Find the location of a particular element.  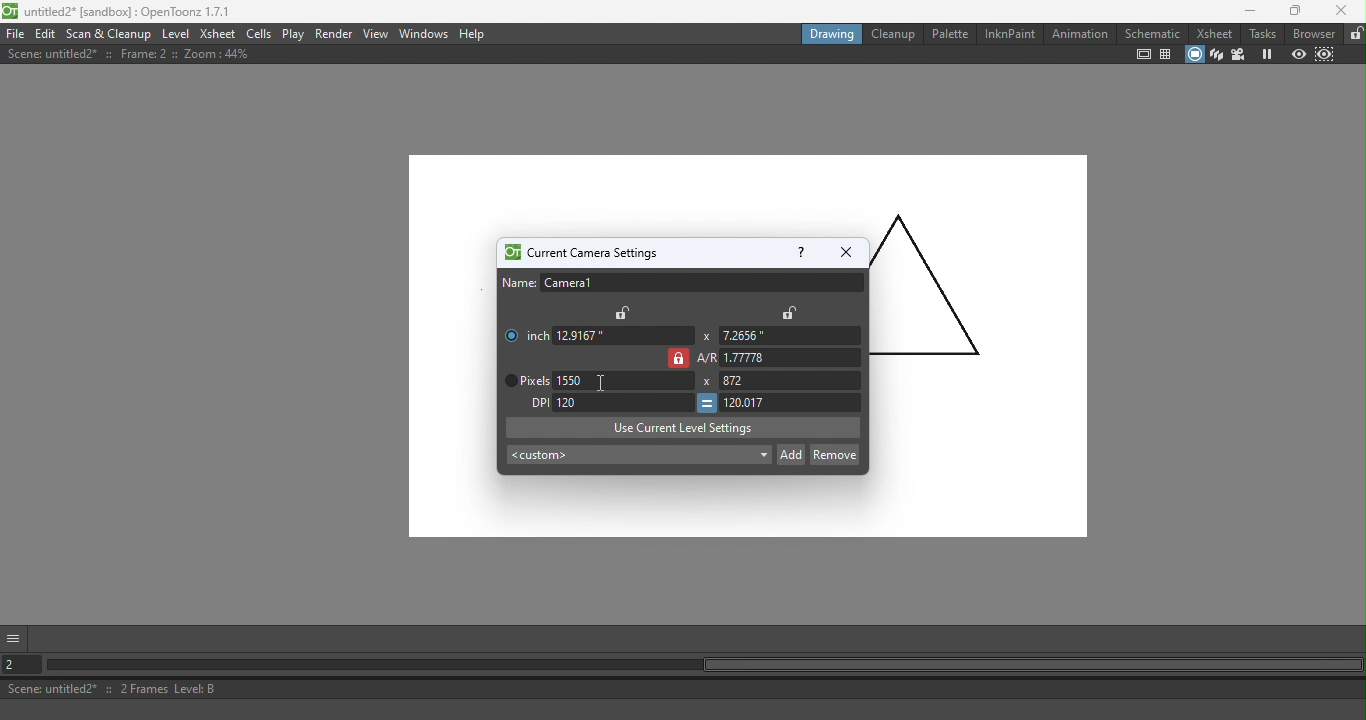

Drop down menu is located at coordinates (637, 456).